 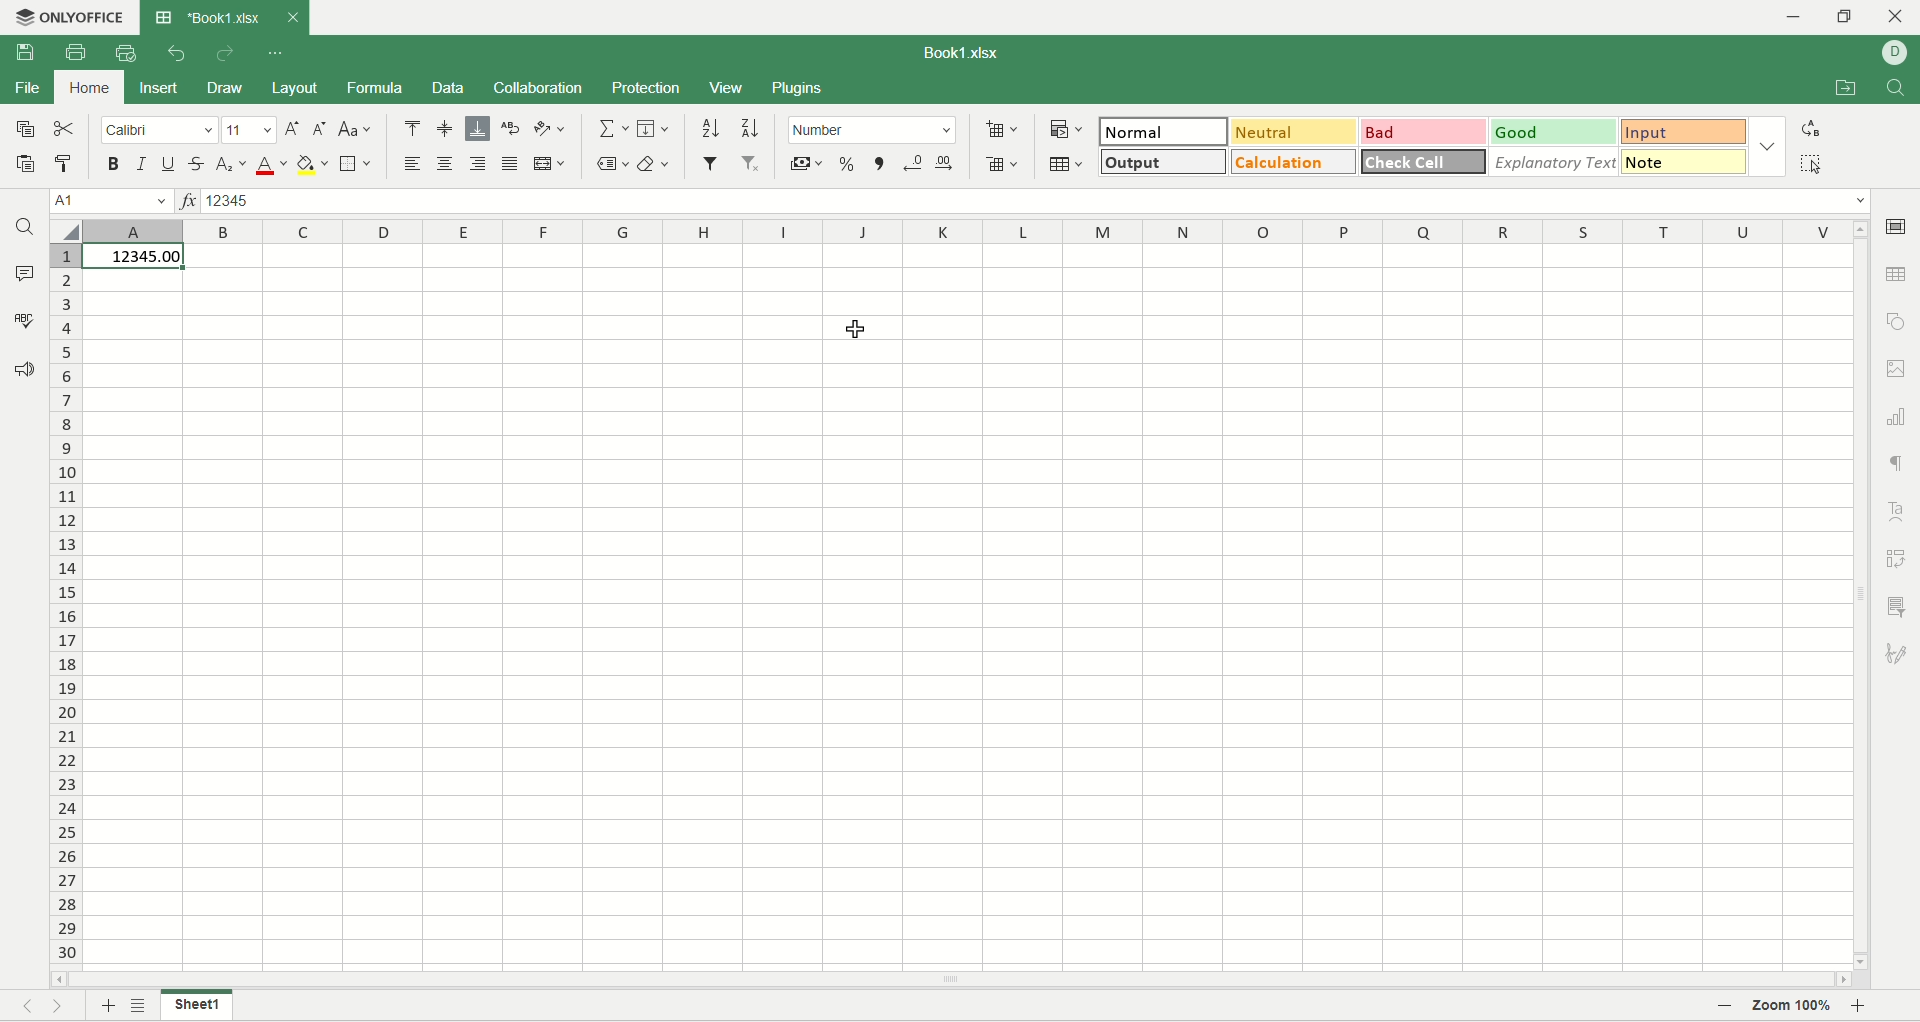 What do you see at coordinates (33, 55) in the screenshot?
I see `save` at bounding box center [33, 55].